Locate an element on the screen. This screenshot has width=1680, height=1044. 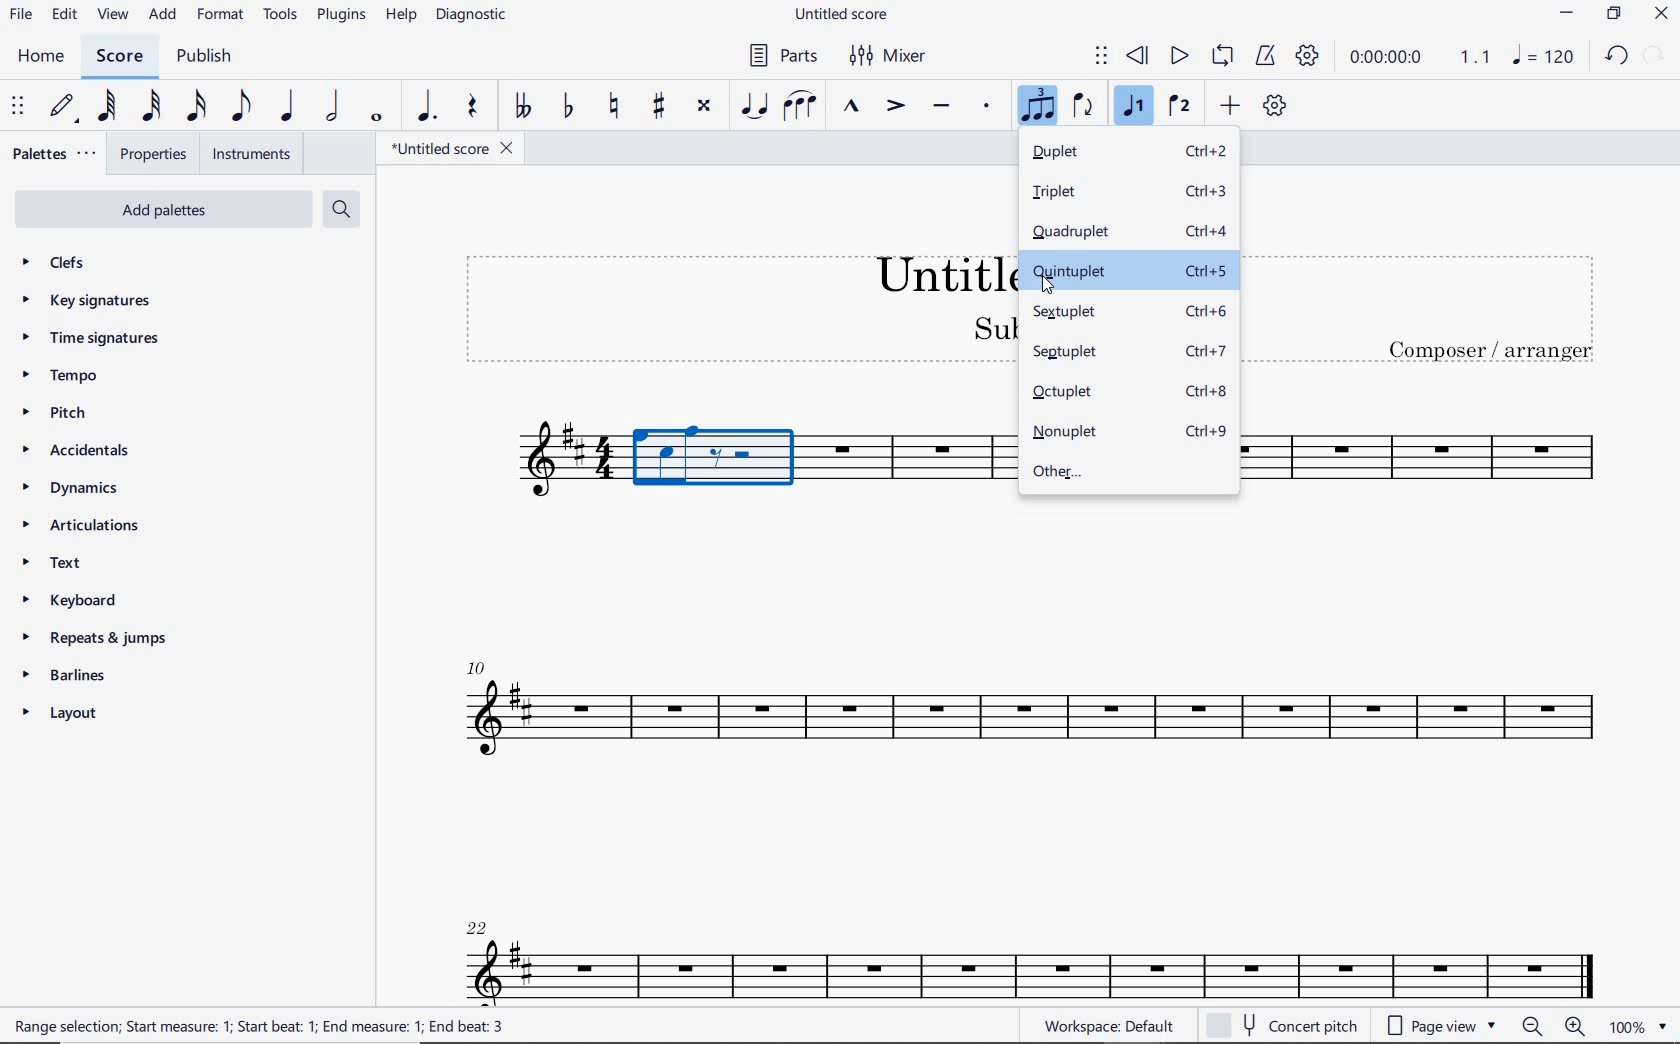
CLOSE is located at coordinates (1660, 16).